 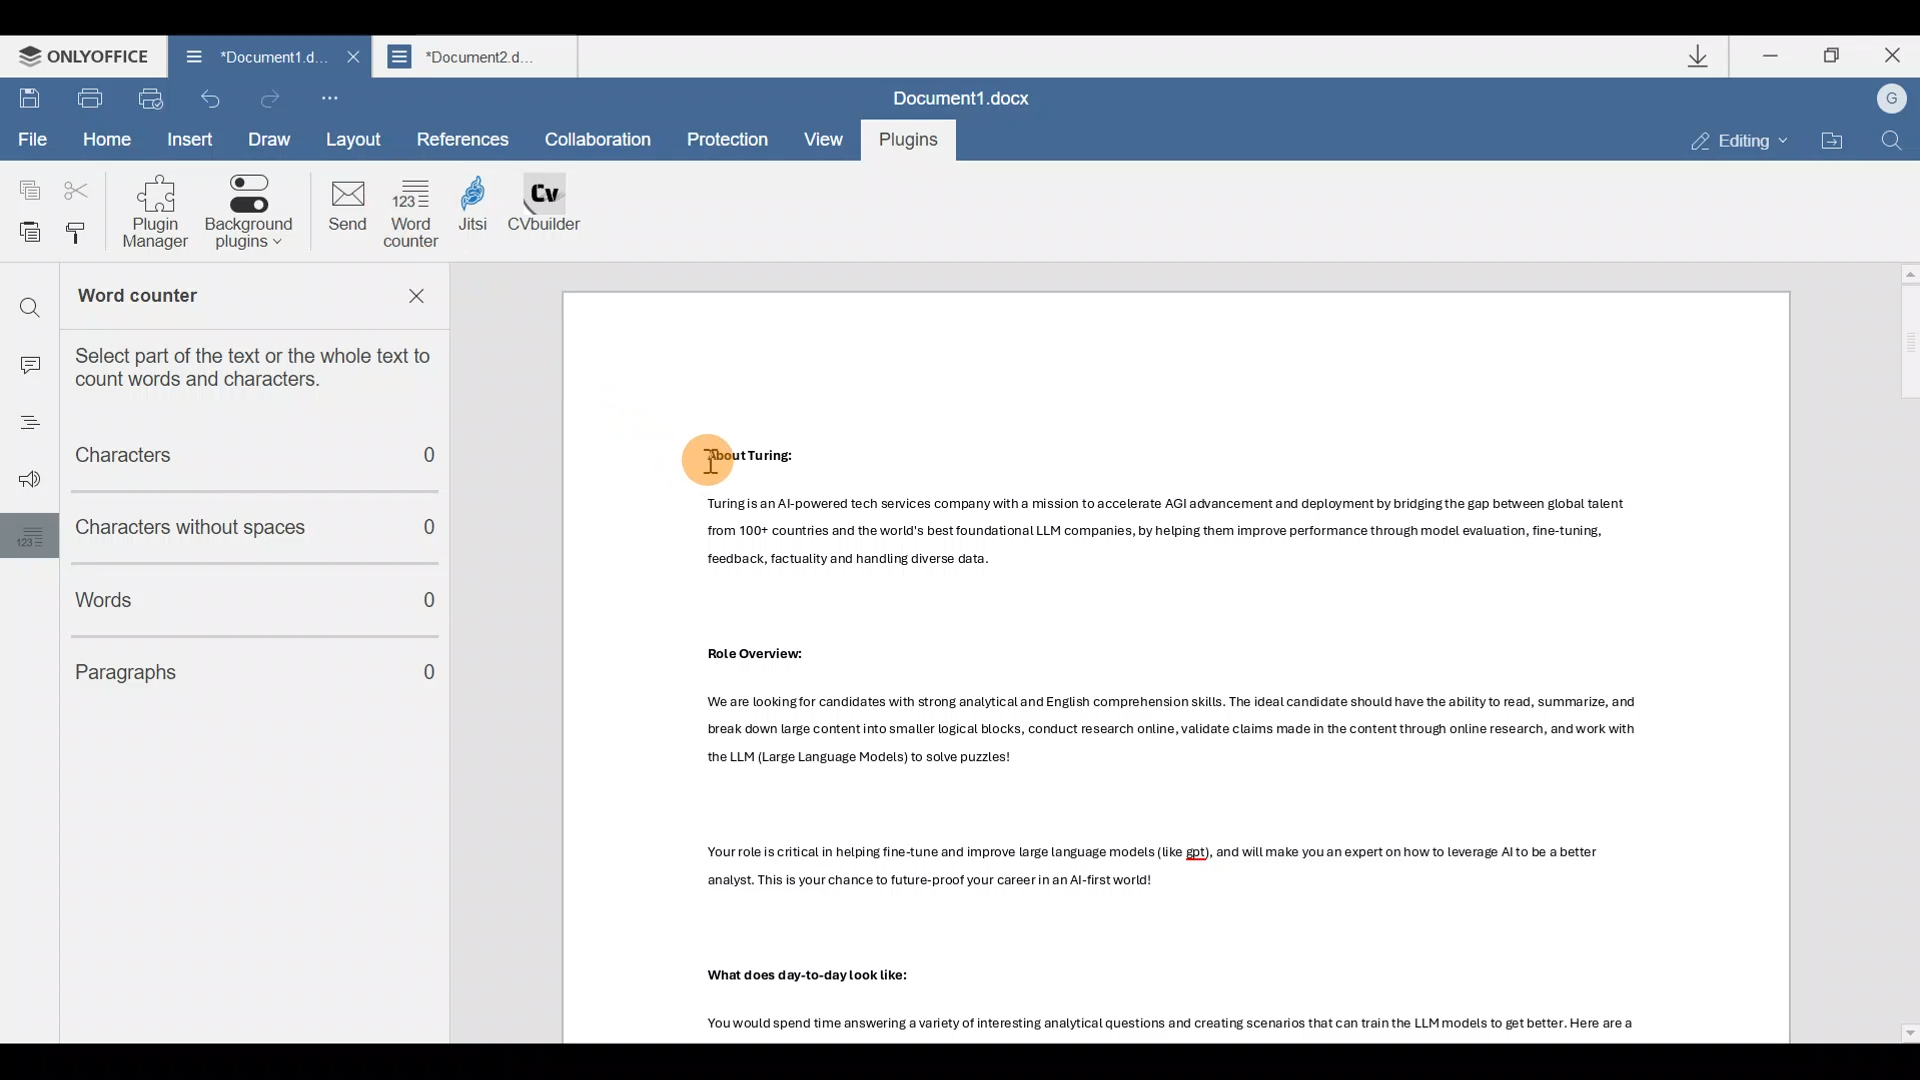 I want to click on Open file location, so click(x=1835, y=138).